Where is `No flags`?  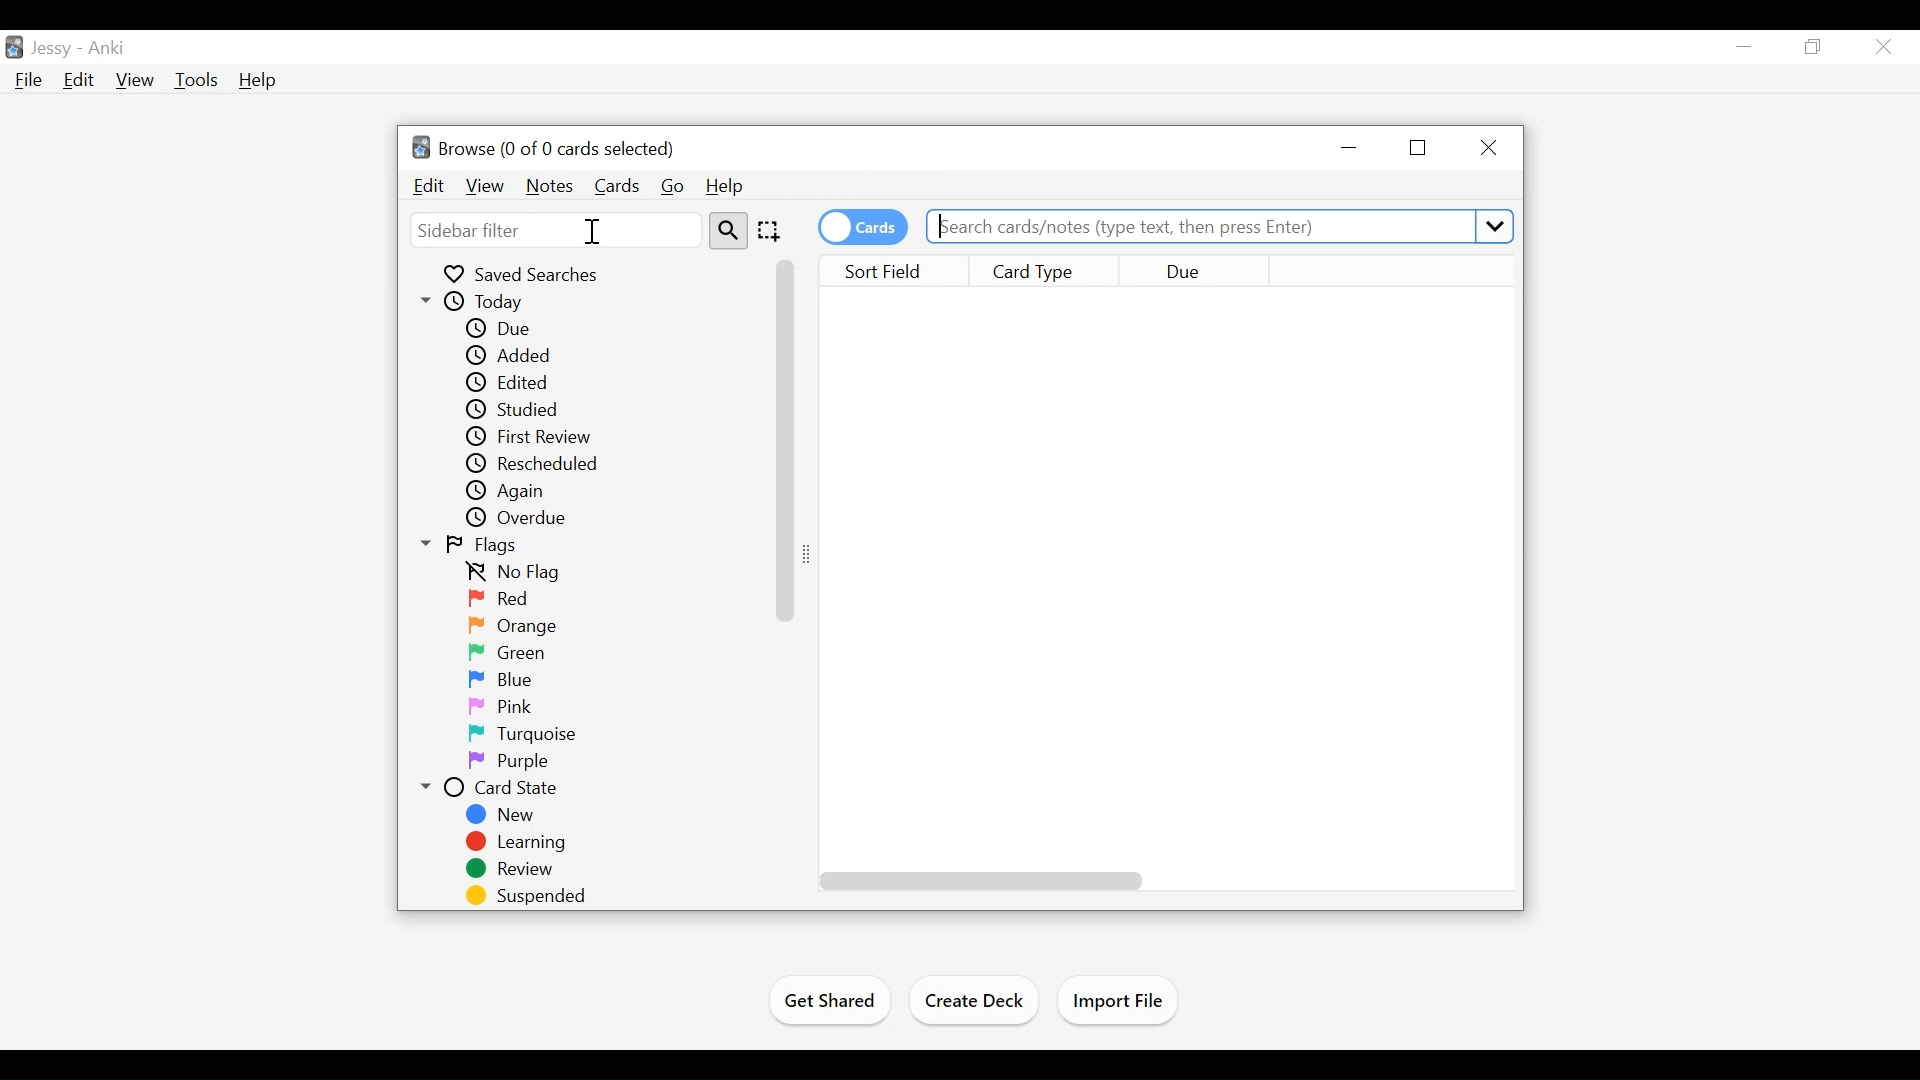 No flags is located at coordinates (518, 574).